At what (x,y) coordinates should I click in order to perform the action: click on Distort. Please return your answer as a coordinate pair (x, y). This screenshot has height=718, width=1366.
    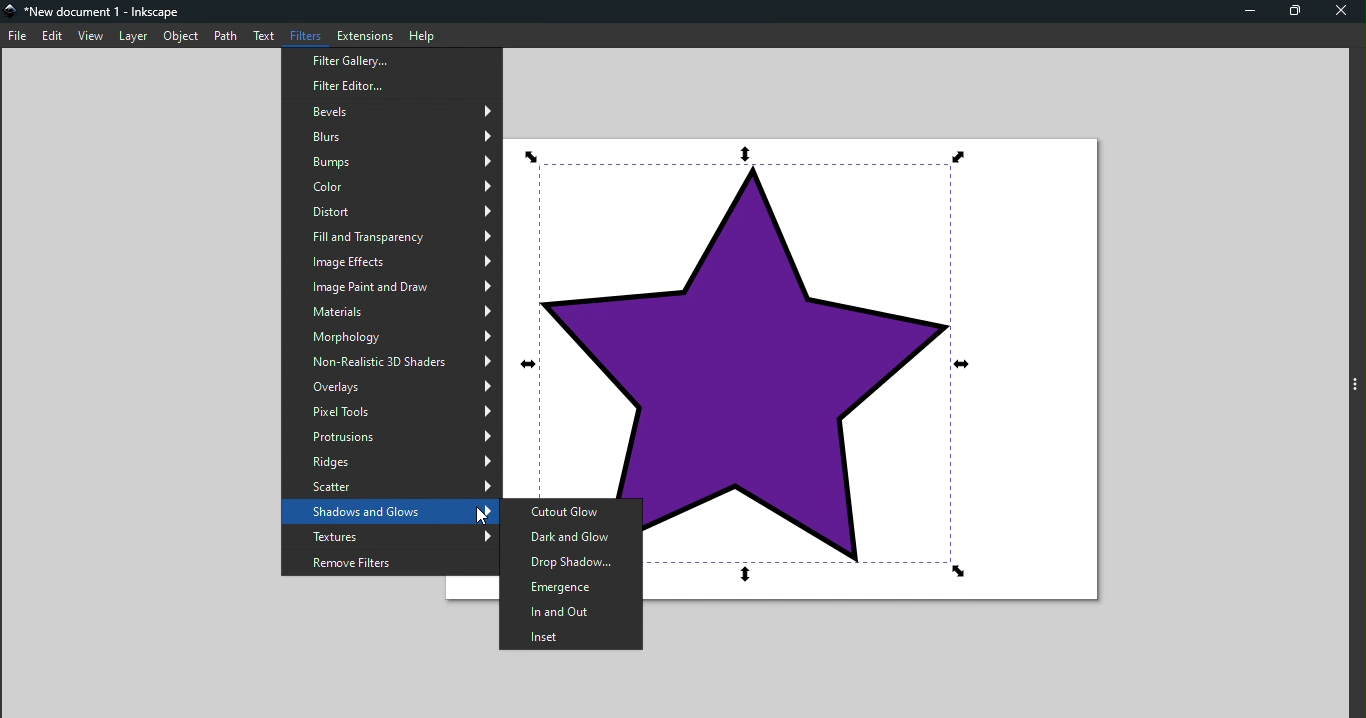
    Looking at the image, I should click on (390, 212).